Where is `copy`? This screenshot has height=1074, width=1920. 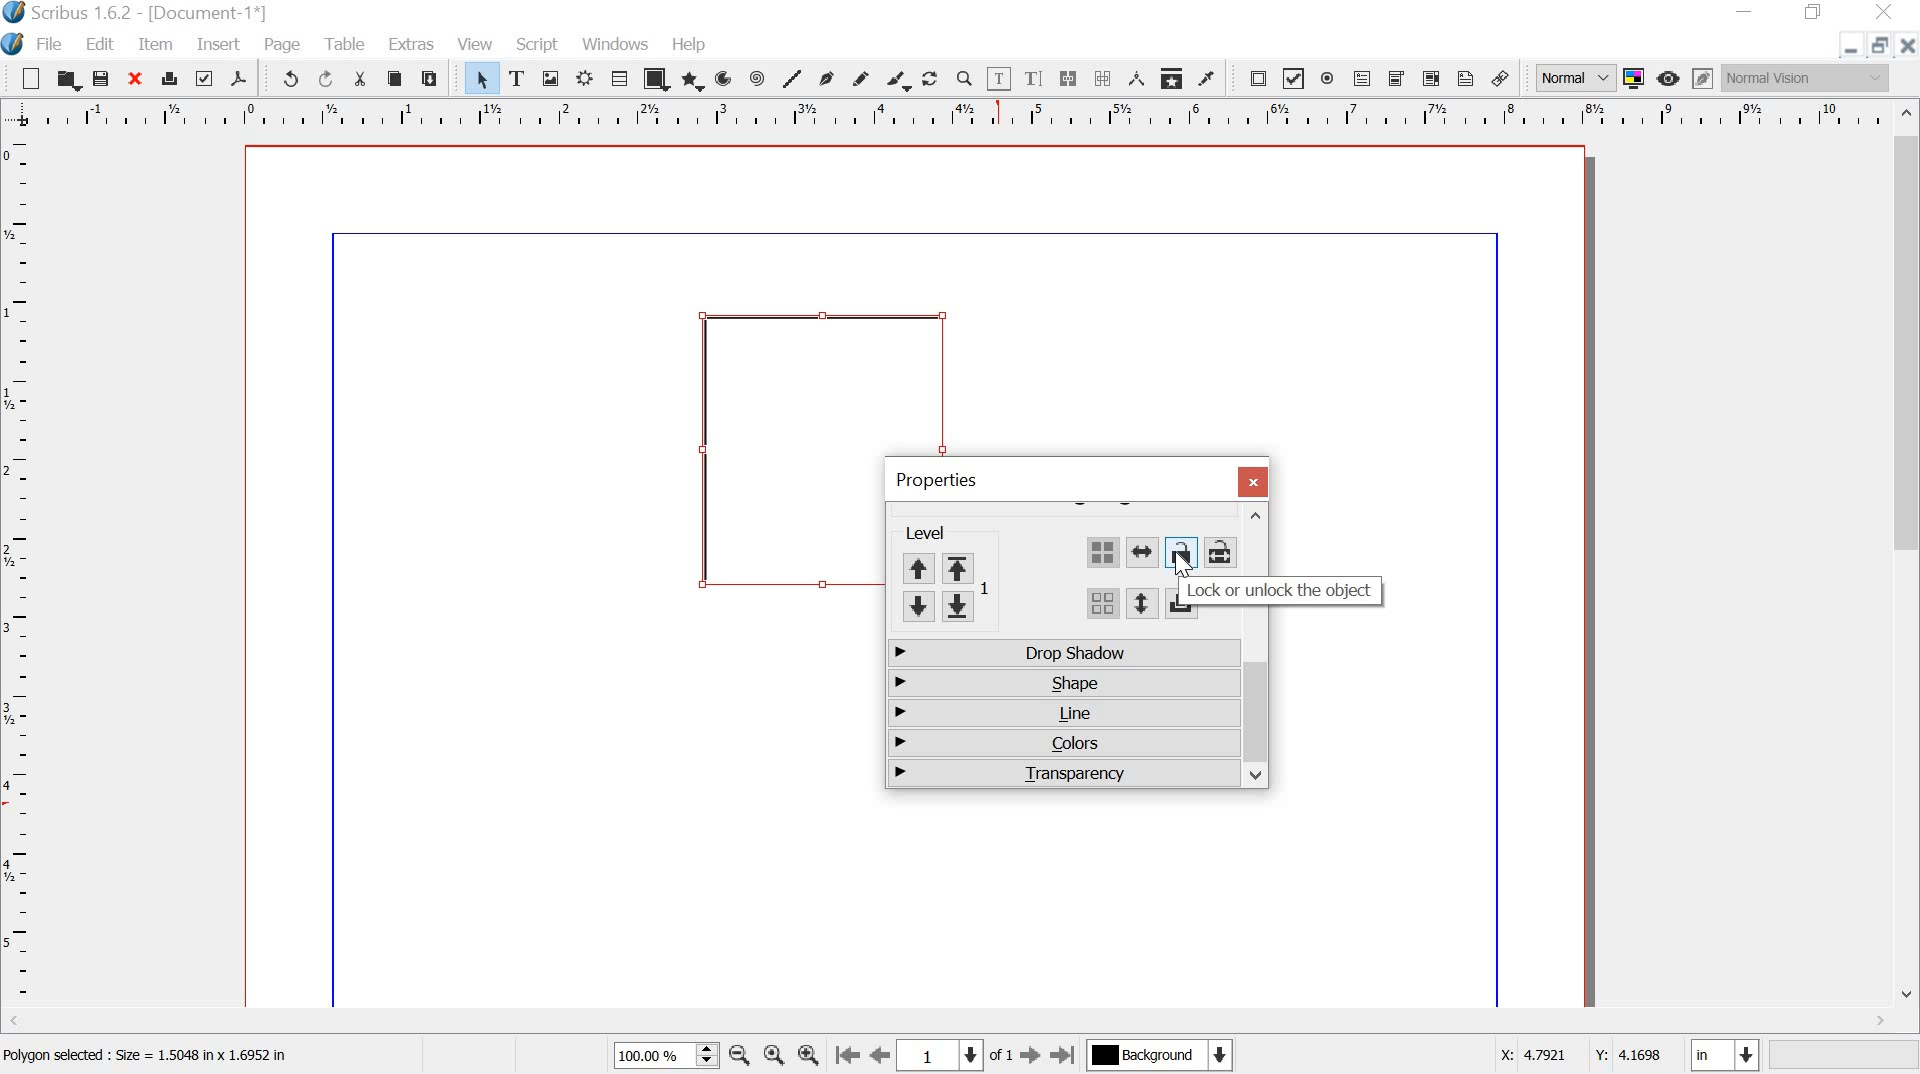 copy is located at coordinates (395, 79).